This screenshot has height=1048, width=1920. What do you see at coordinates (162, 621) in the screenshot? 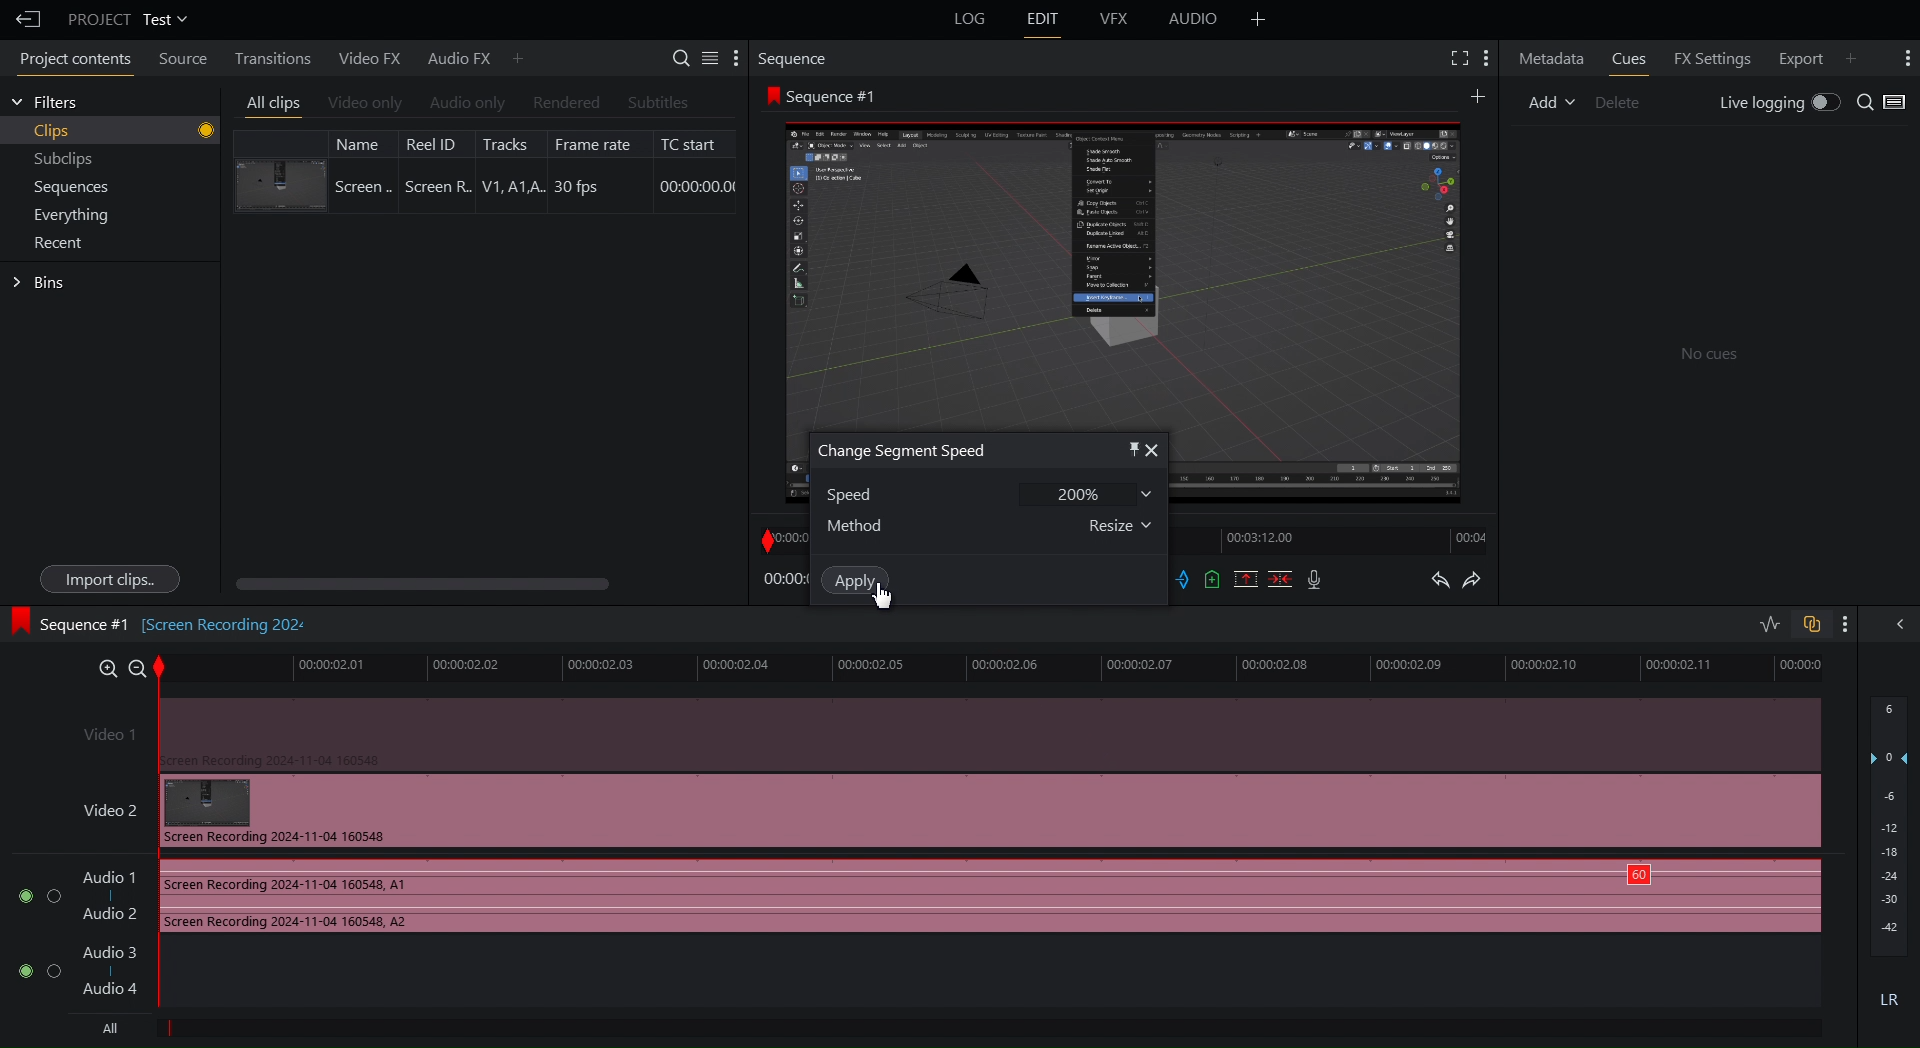
I see `Sequence #1 [Screen Recording 202` at bounding box center [162, 621].